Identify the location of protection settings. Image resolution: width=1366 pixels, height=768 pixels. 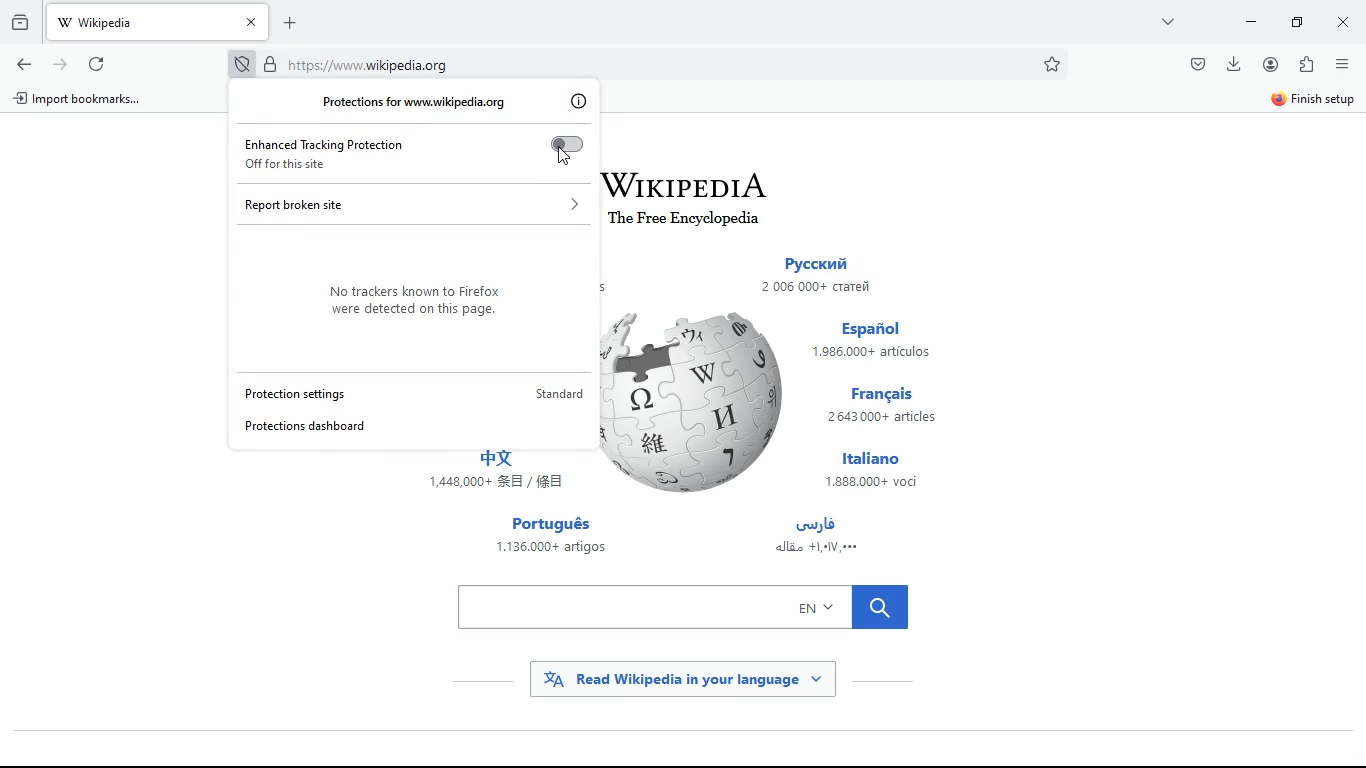
(305, 391).